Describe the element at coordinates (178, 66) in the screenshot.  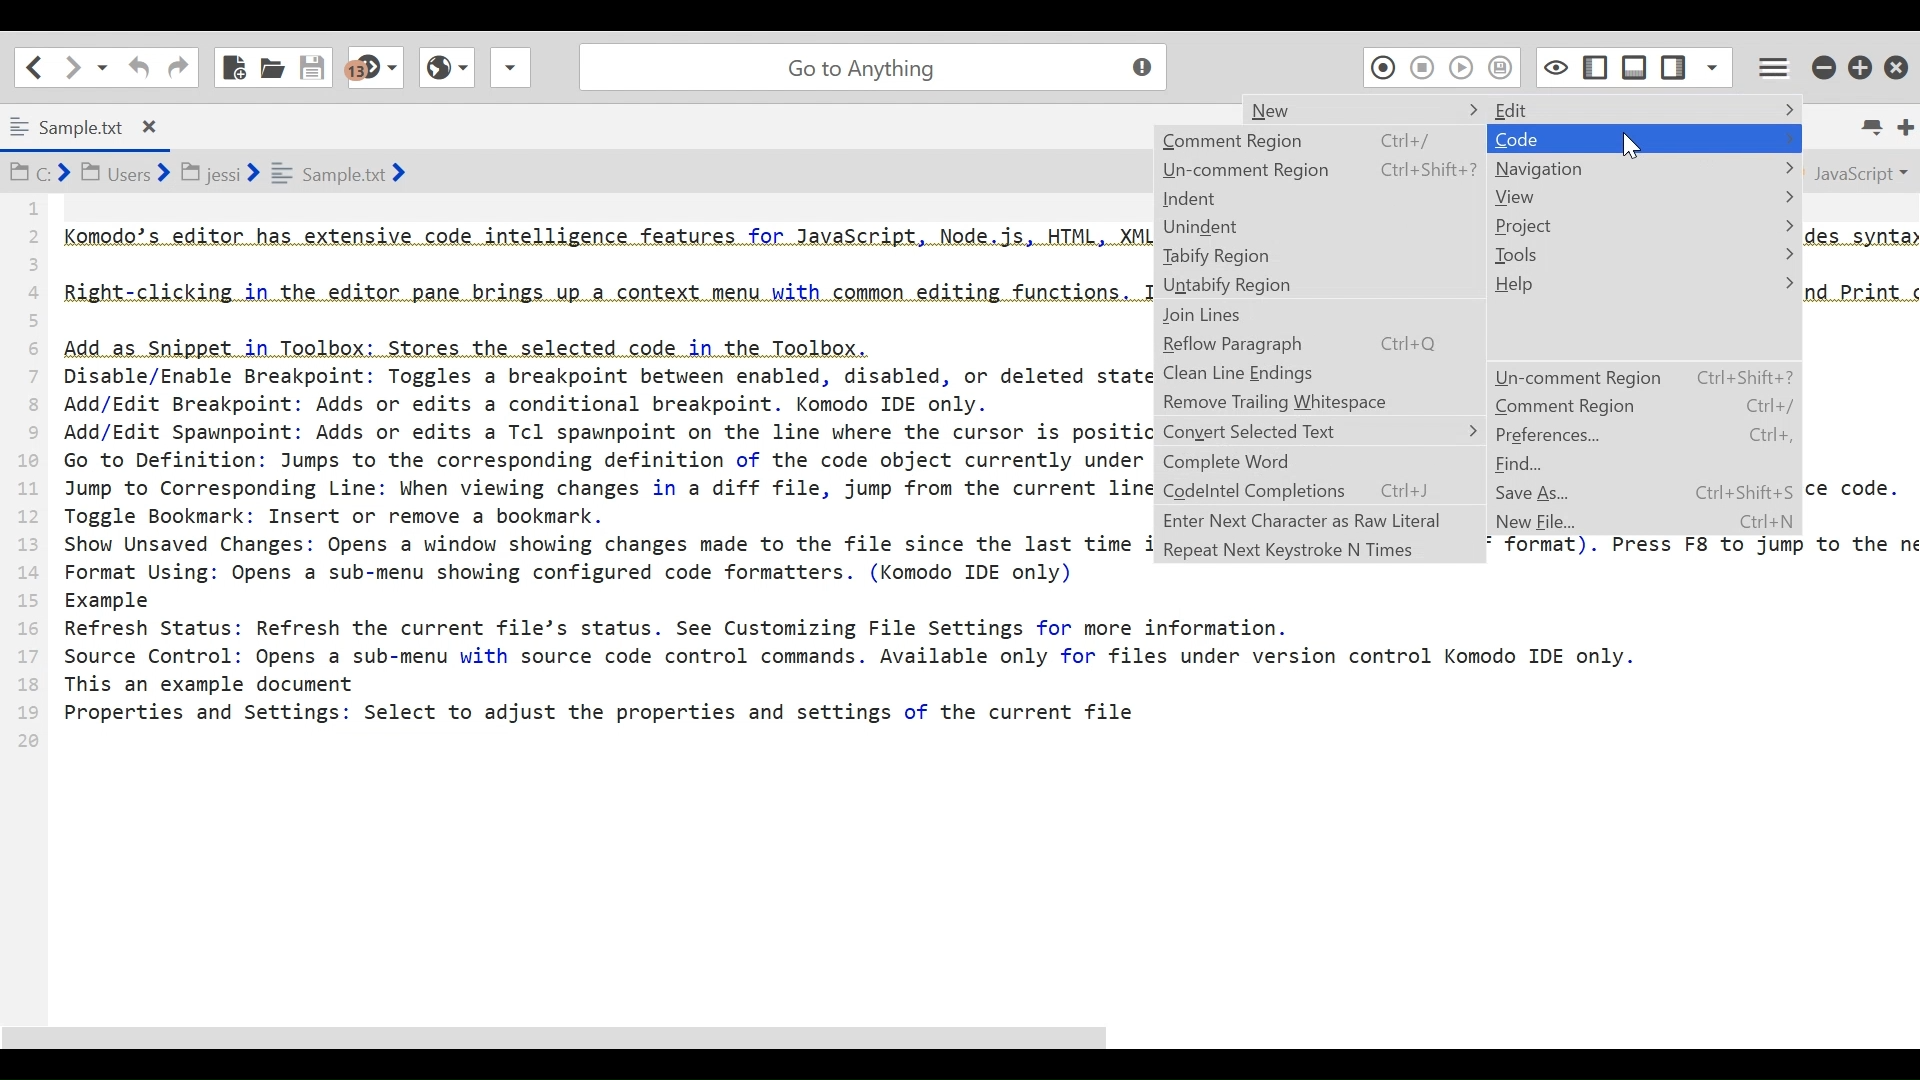
I see `Redo` at that location.